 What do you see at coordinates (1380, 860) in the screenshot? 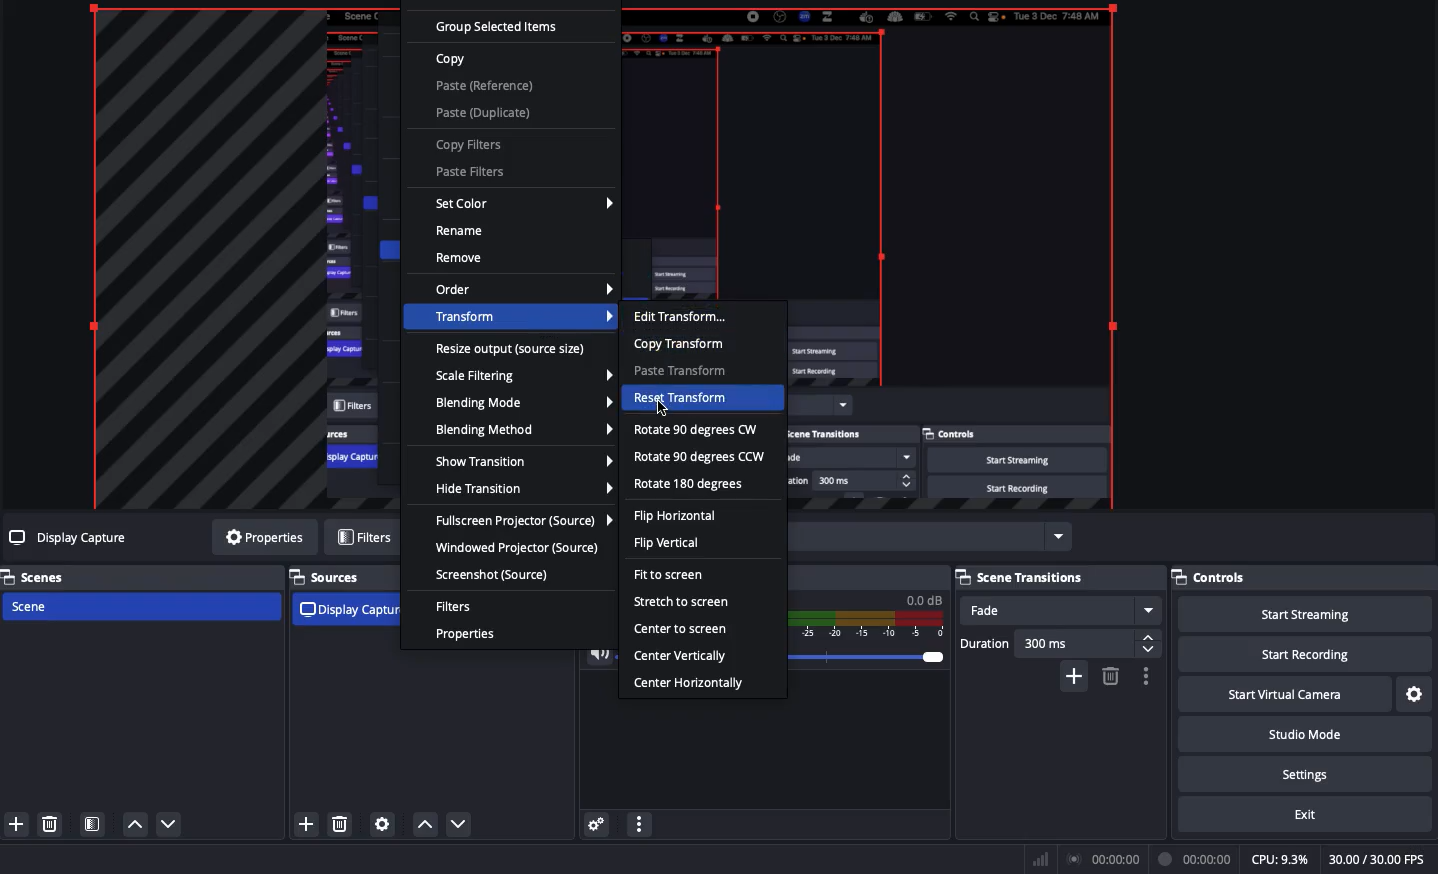
I see `FPS` at bounding box center [1380, 860].